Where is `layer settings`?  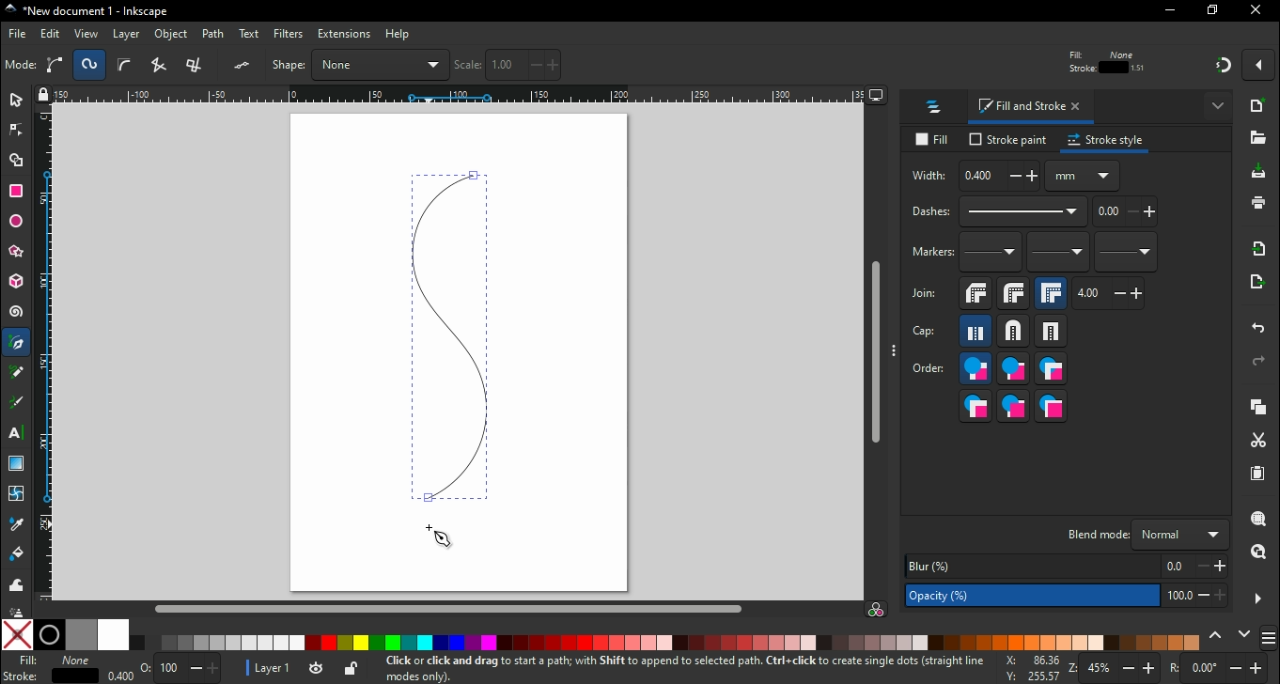
layer settings is located at coordinates (302, 669).